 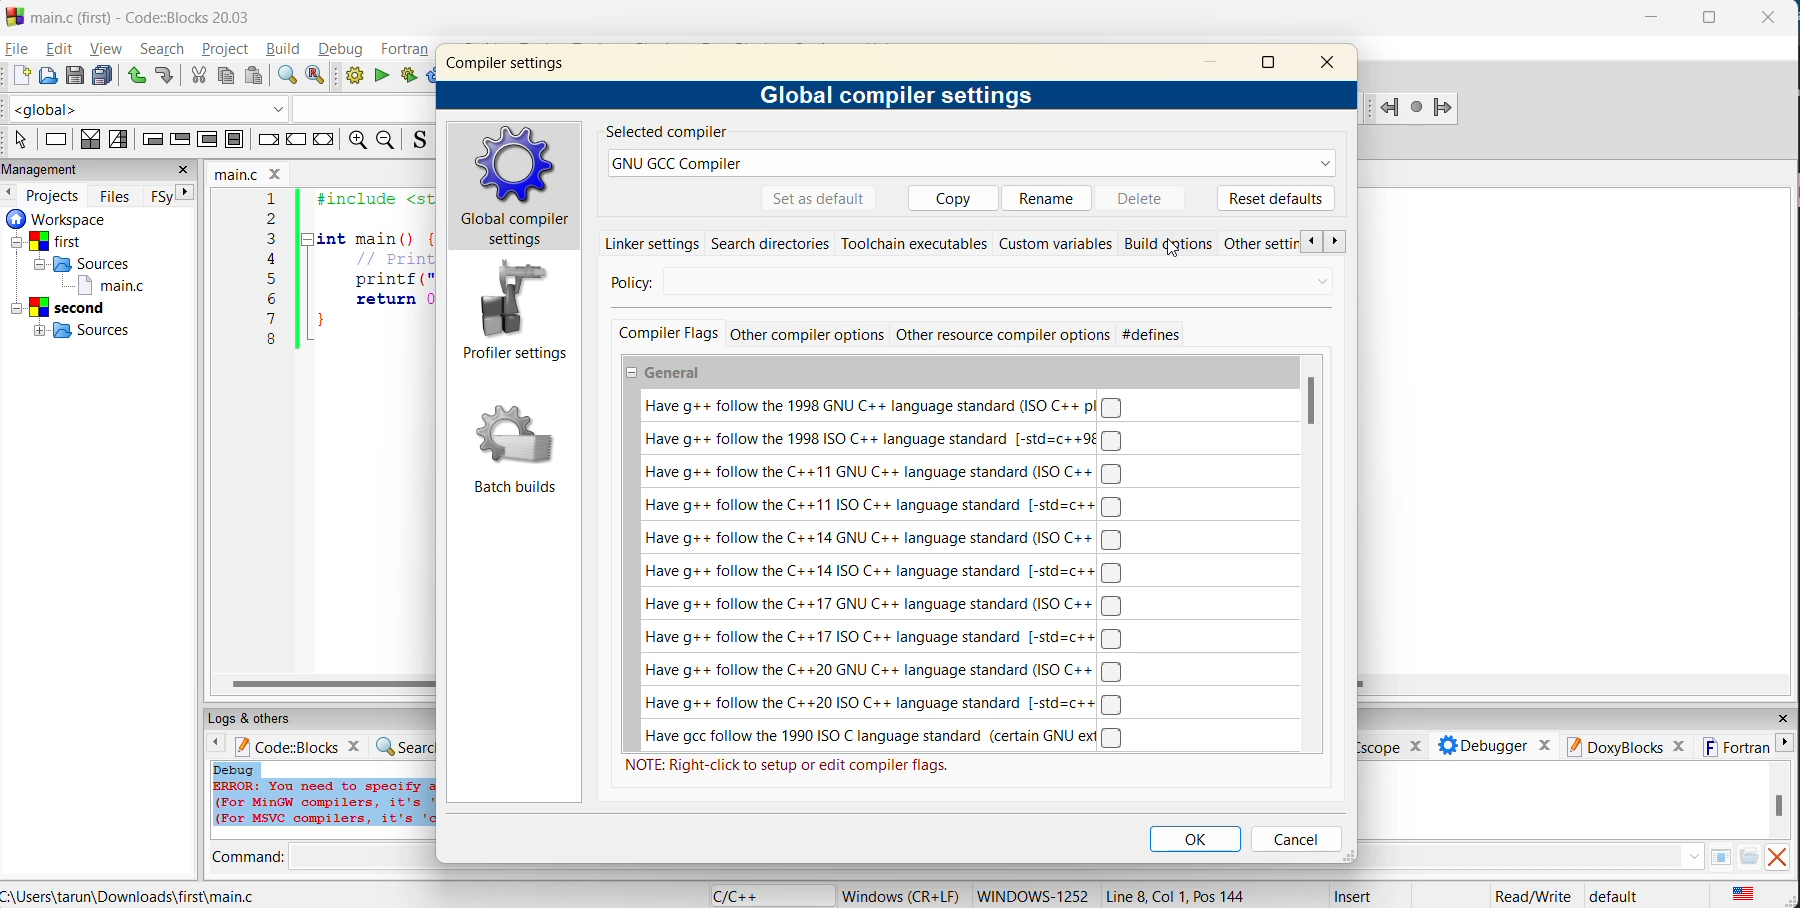 I want to click on previous, so click(x=1304, y=241).